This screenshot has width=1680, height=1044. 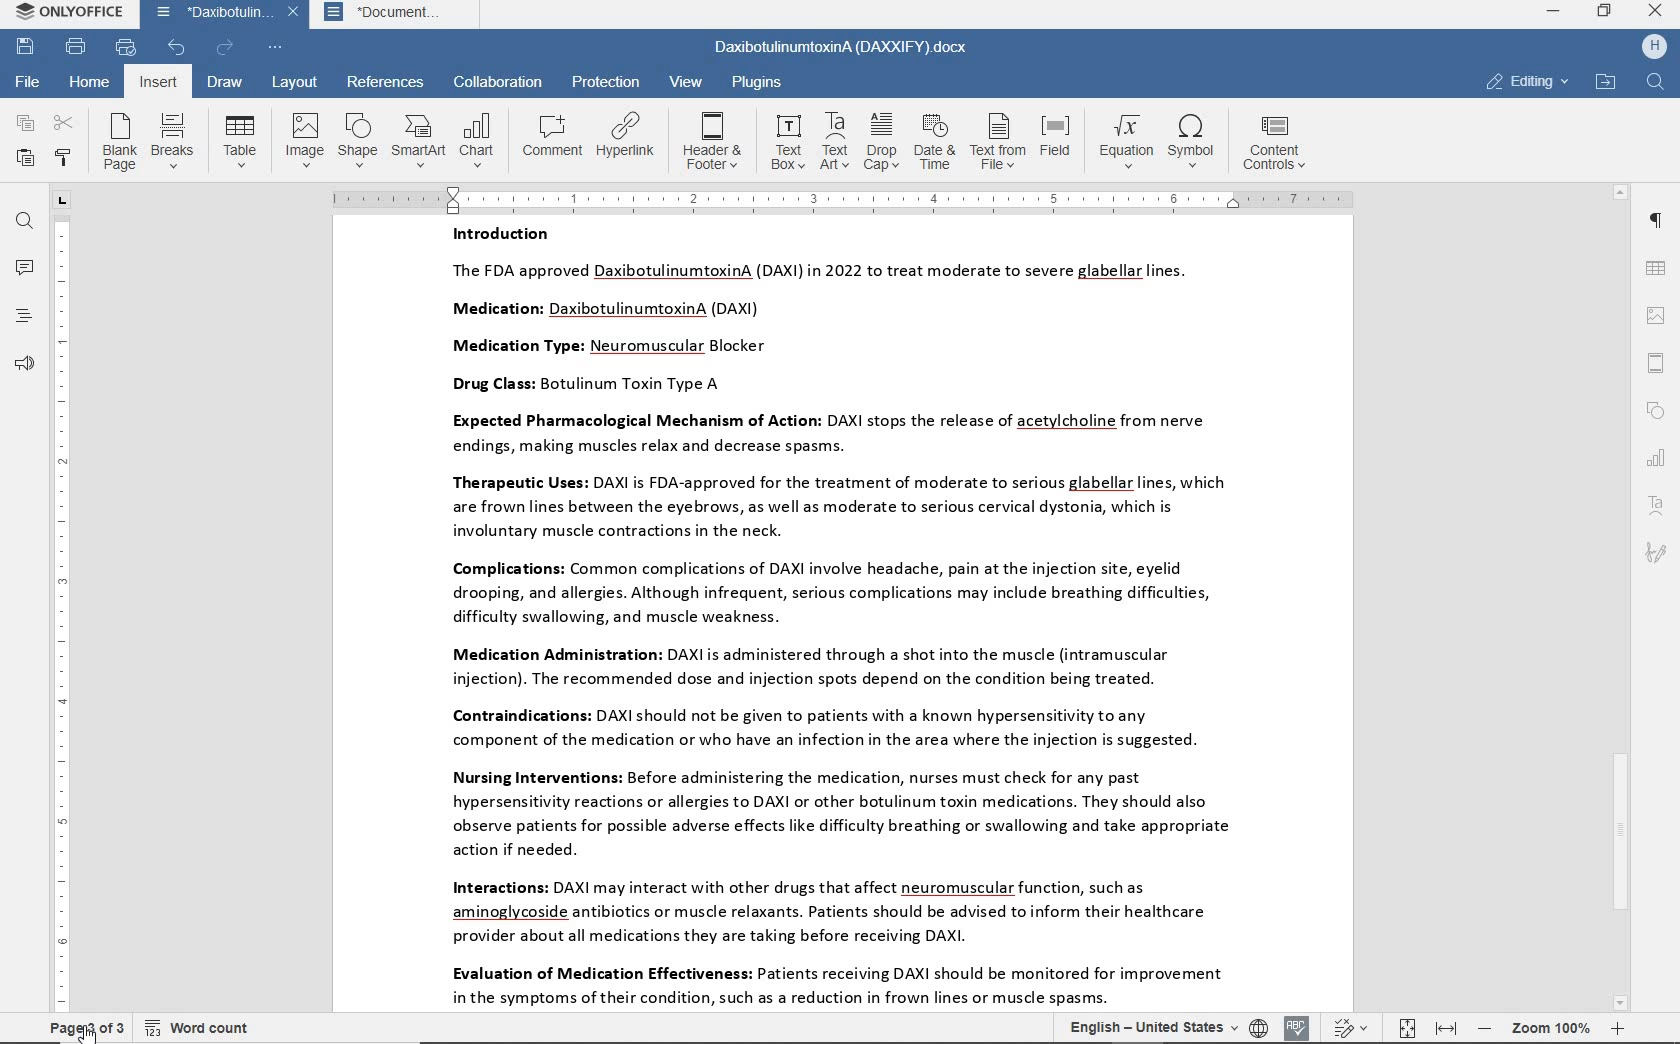 I want to click on set document language, so click(x=1258, y=1027).